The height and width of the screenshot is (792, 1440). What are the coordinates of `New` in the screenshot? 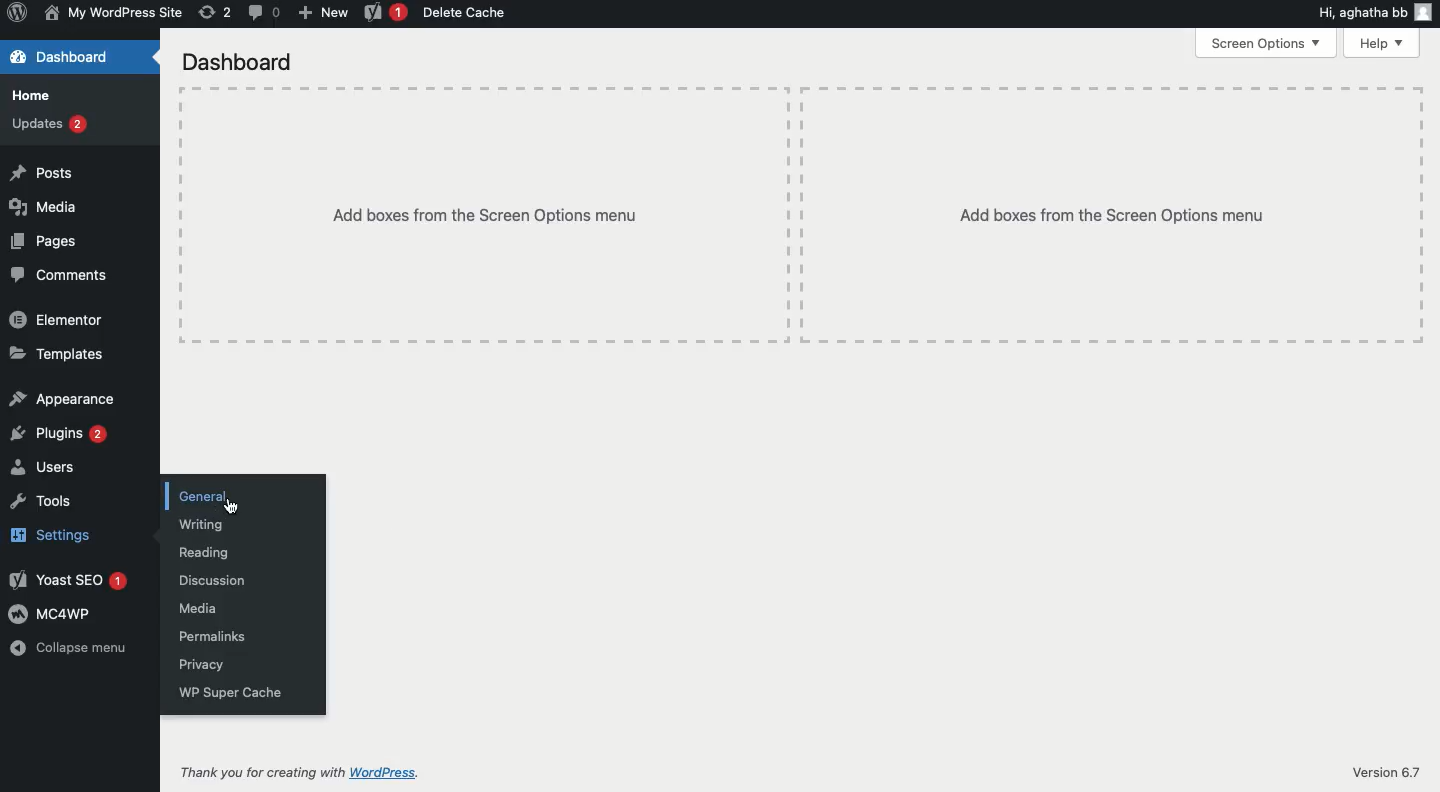 It's located at (323, 12).